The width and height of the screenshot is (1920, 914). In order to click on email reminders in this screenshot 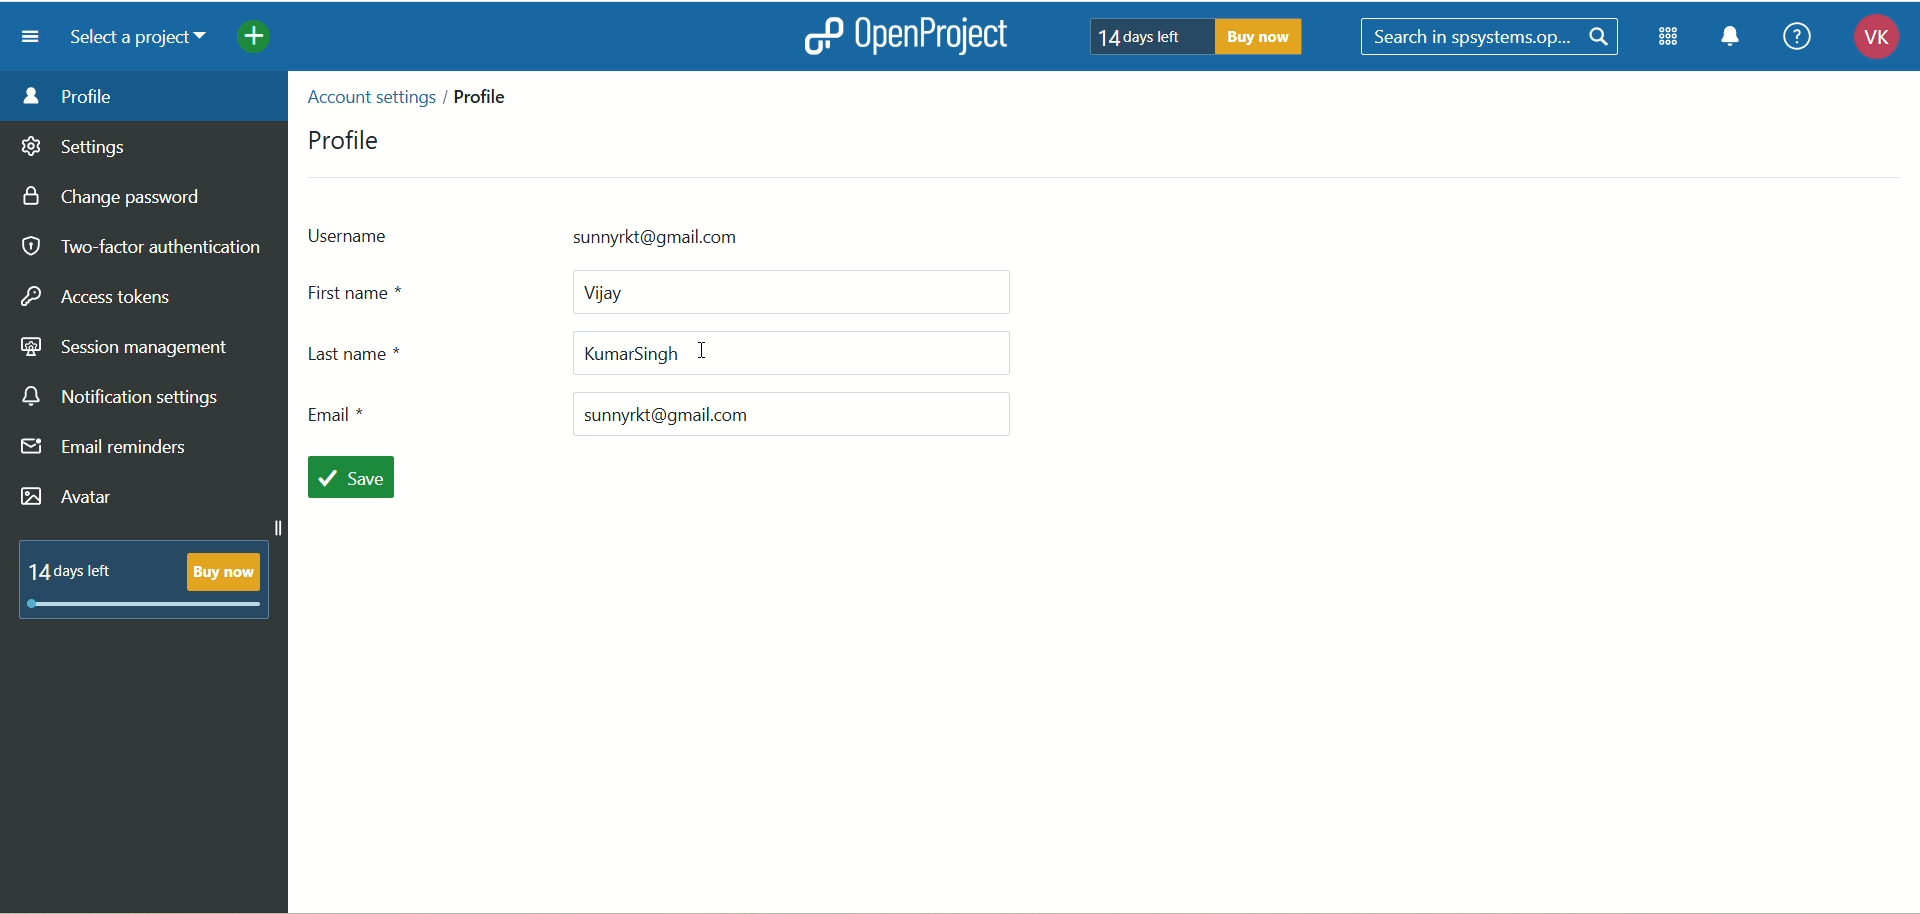, I will do `click(107, 451)`.